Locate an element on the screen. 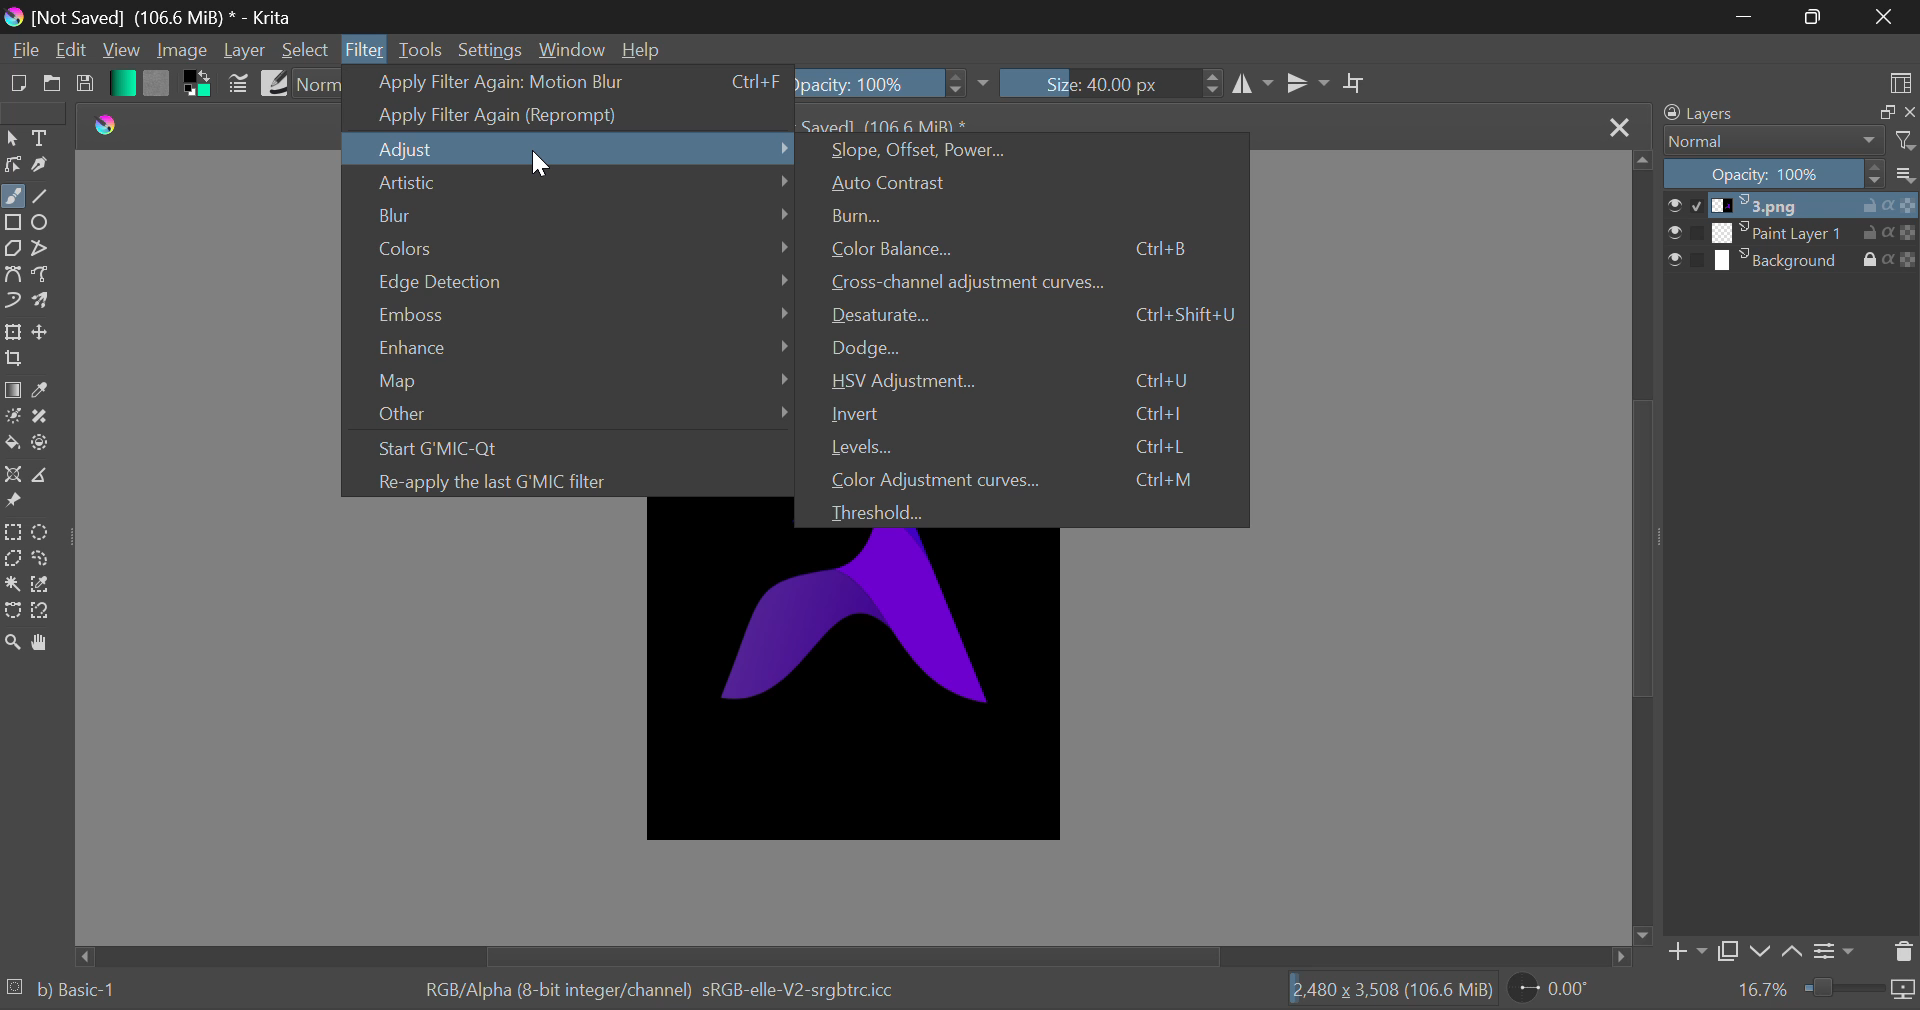 The image size is (1920, 1010). Scroll Bar is located at coordinates (853, 957).